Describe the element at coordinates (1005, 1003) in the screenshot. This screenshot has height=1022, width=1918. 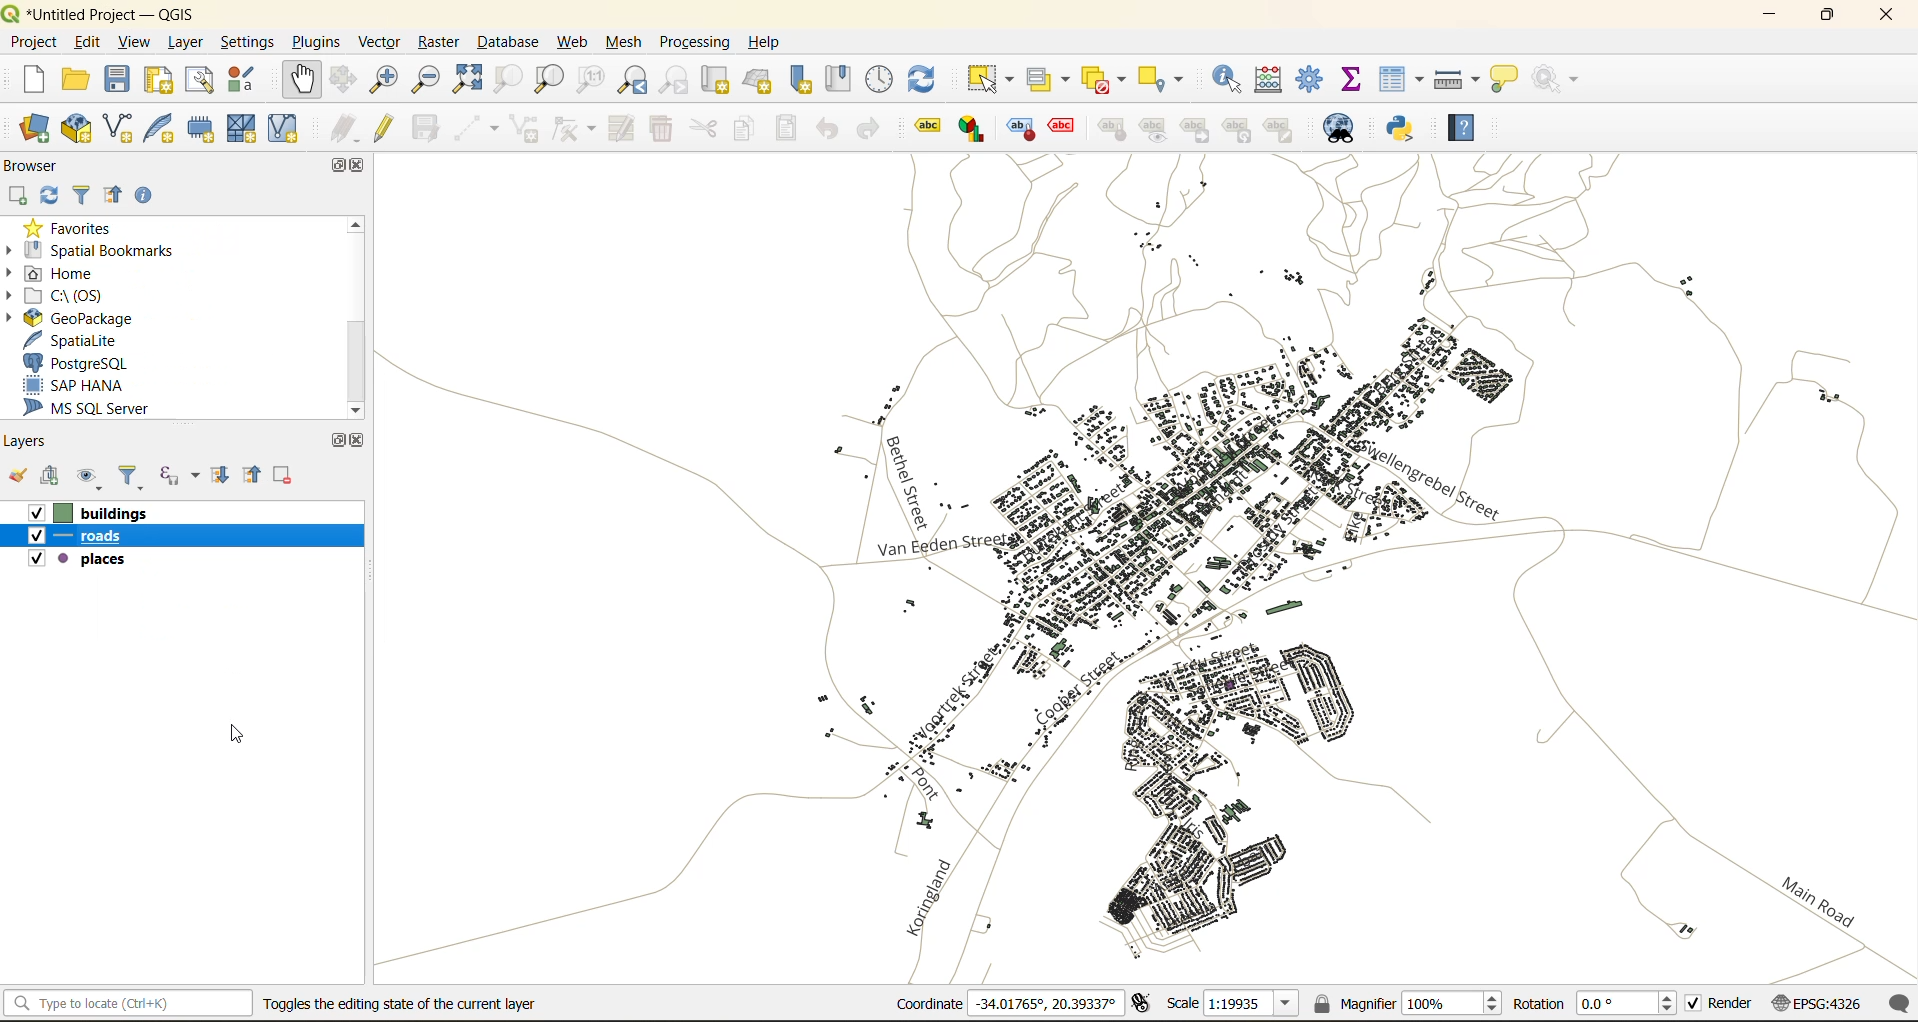
I see `coordinates` at that location.